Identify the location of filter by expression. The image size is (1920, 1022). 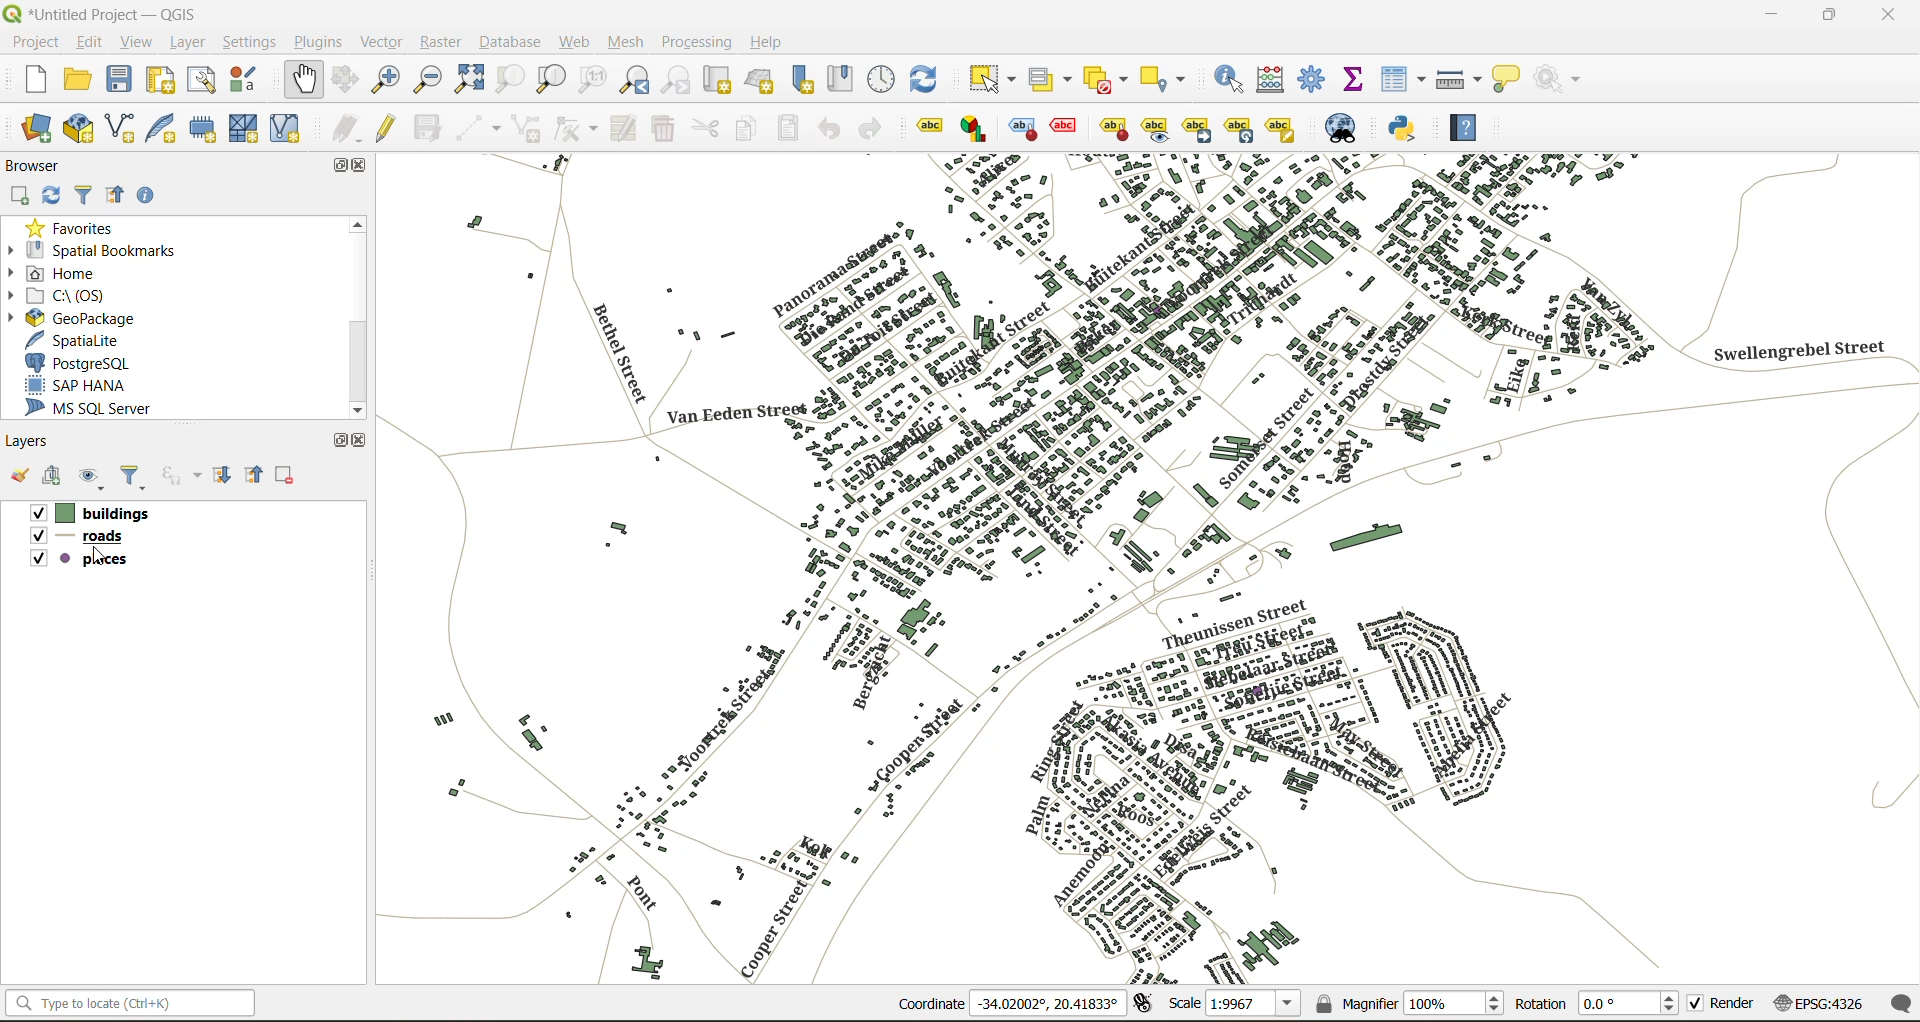
(181, 476).